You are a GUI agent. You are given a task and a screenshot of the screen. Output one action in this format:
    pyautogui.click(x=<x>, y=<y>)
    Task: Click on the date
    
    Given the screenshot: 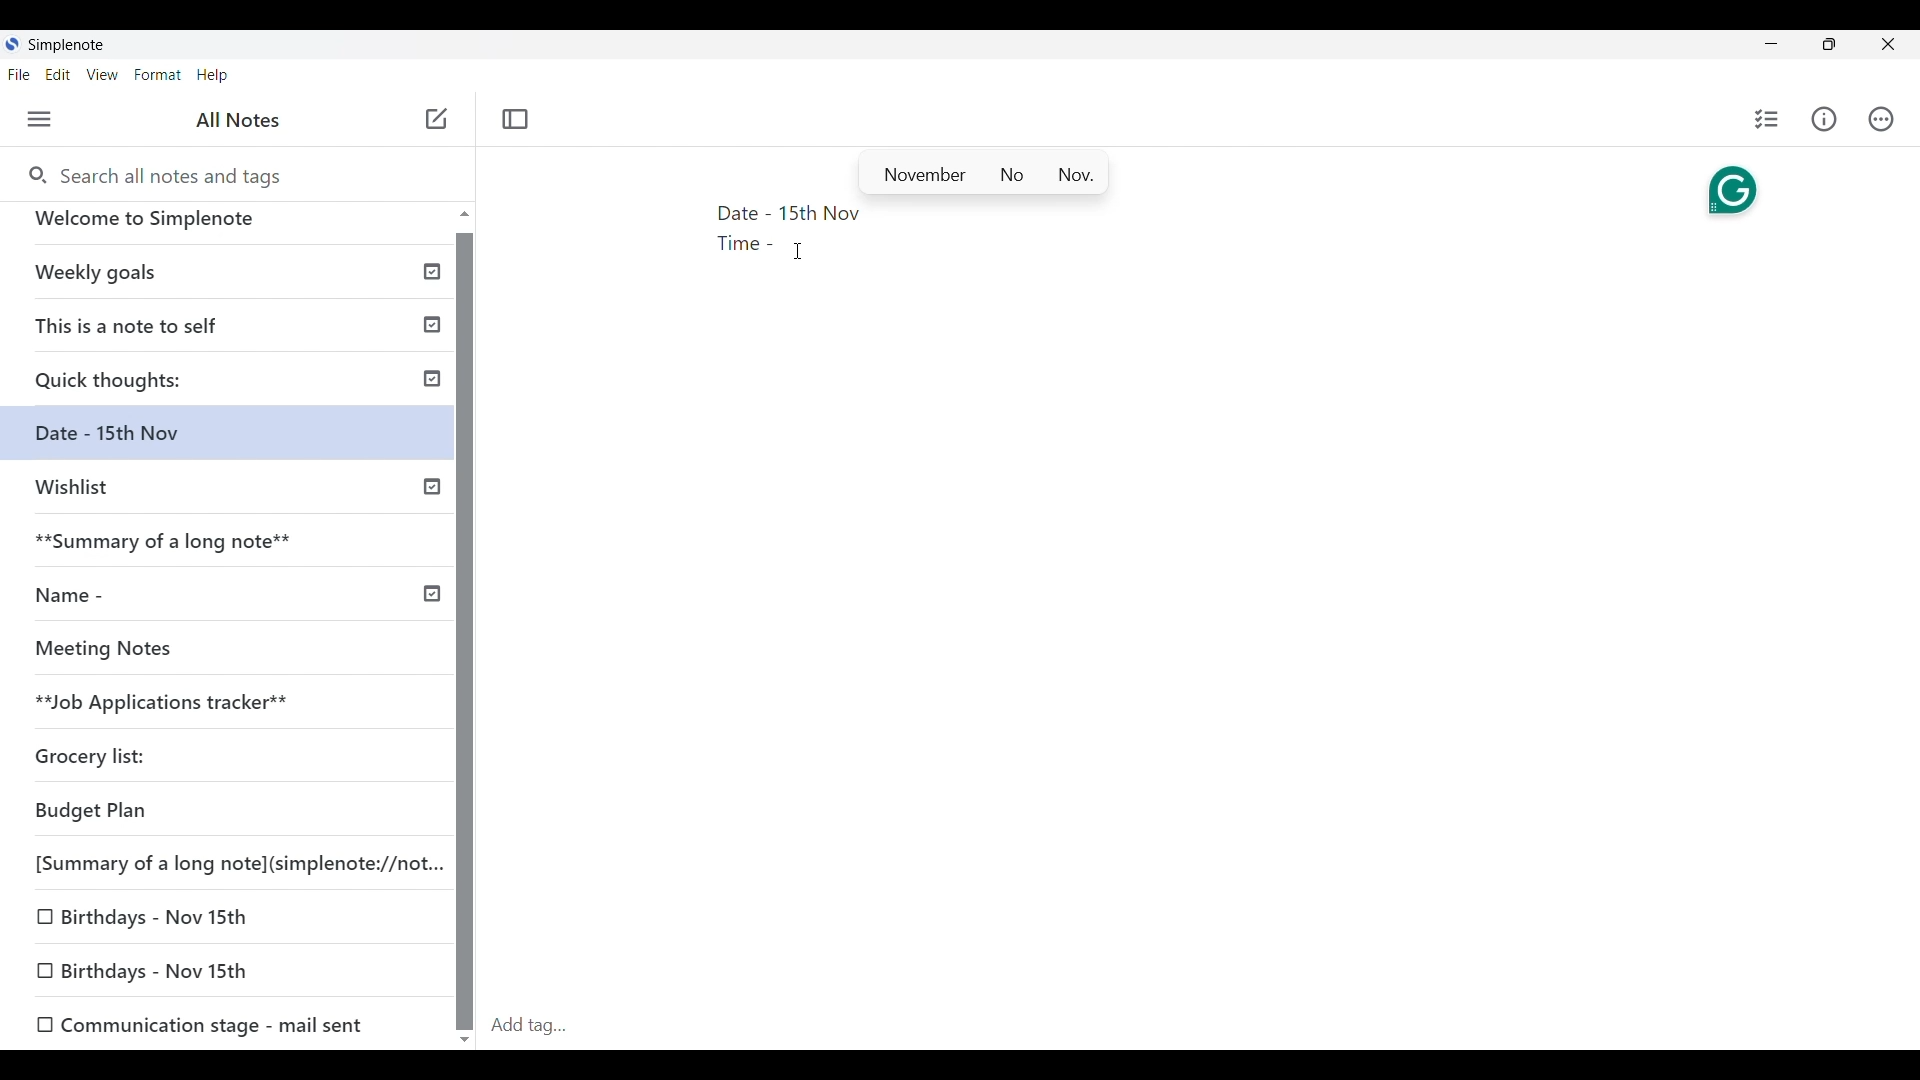 What is the action you would take?
    pyautogui.click(x=214, y=812)
    